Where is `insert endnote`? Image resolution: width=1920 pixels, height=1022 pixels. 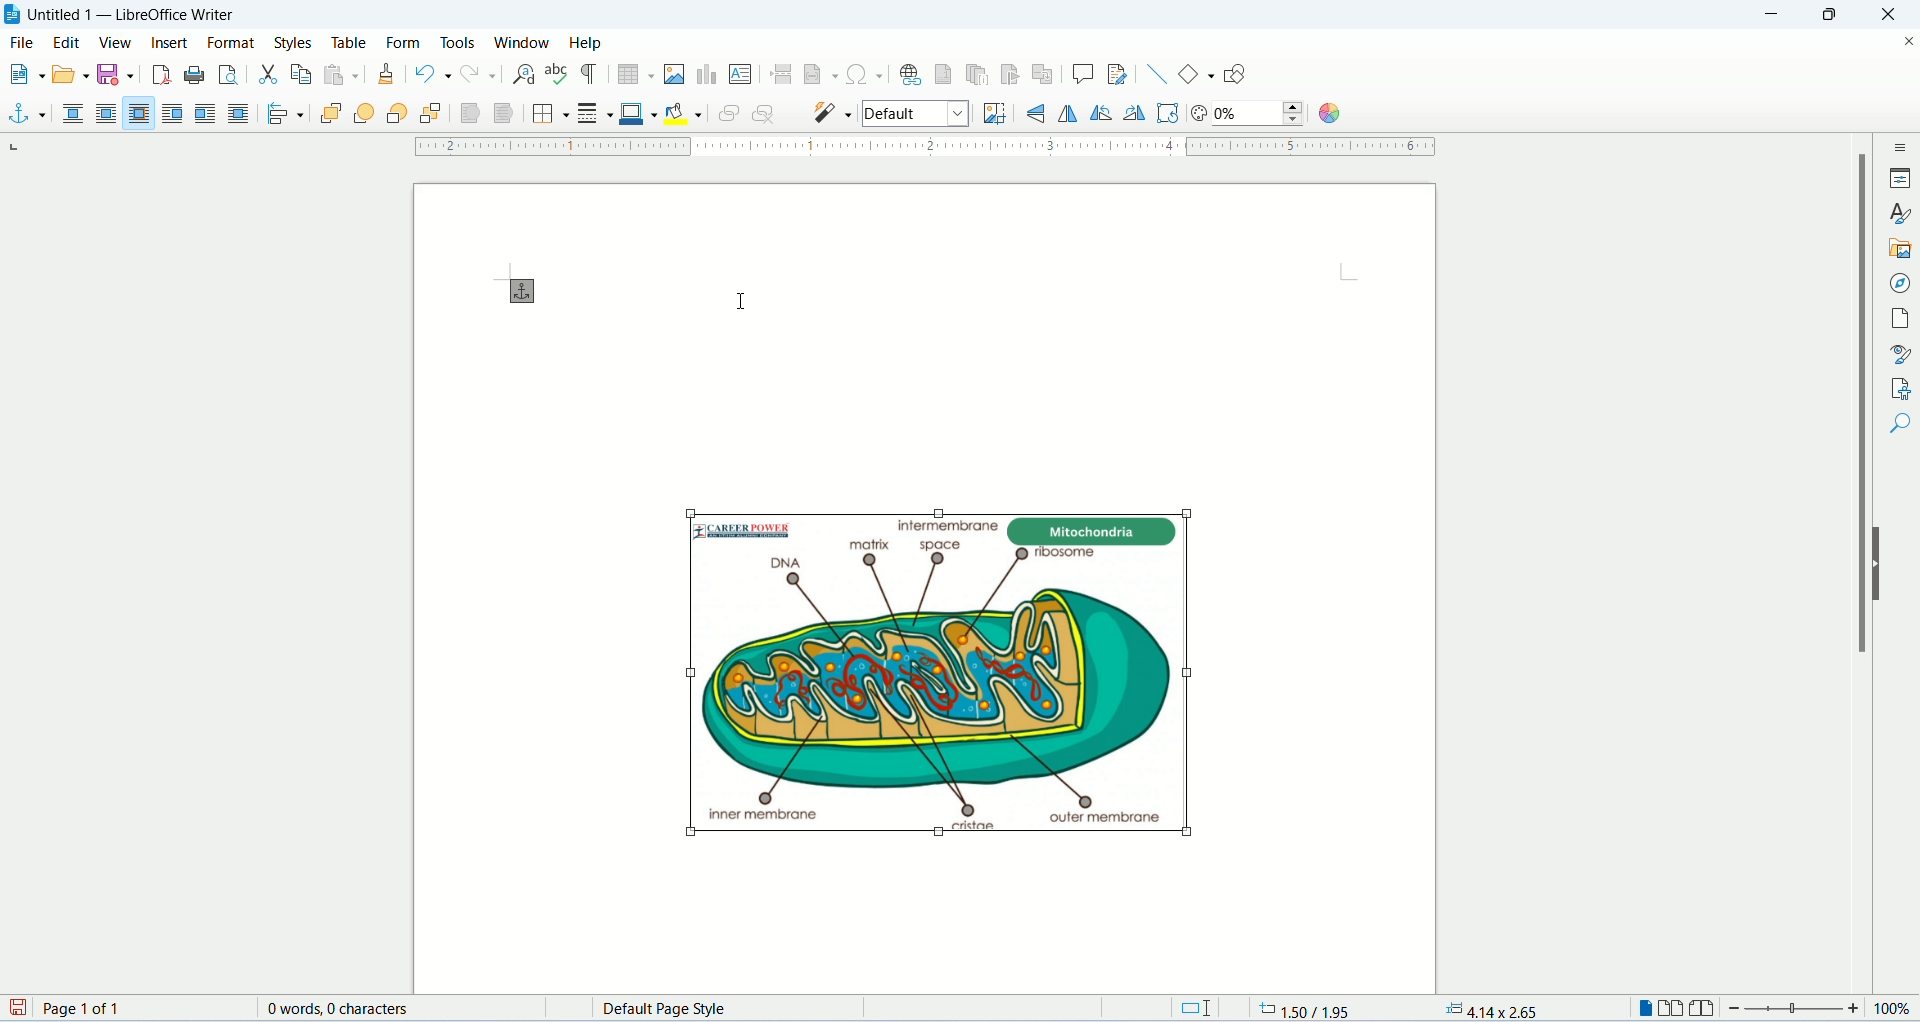 insert endnote is located at coordinates (978, 74).